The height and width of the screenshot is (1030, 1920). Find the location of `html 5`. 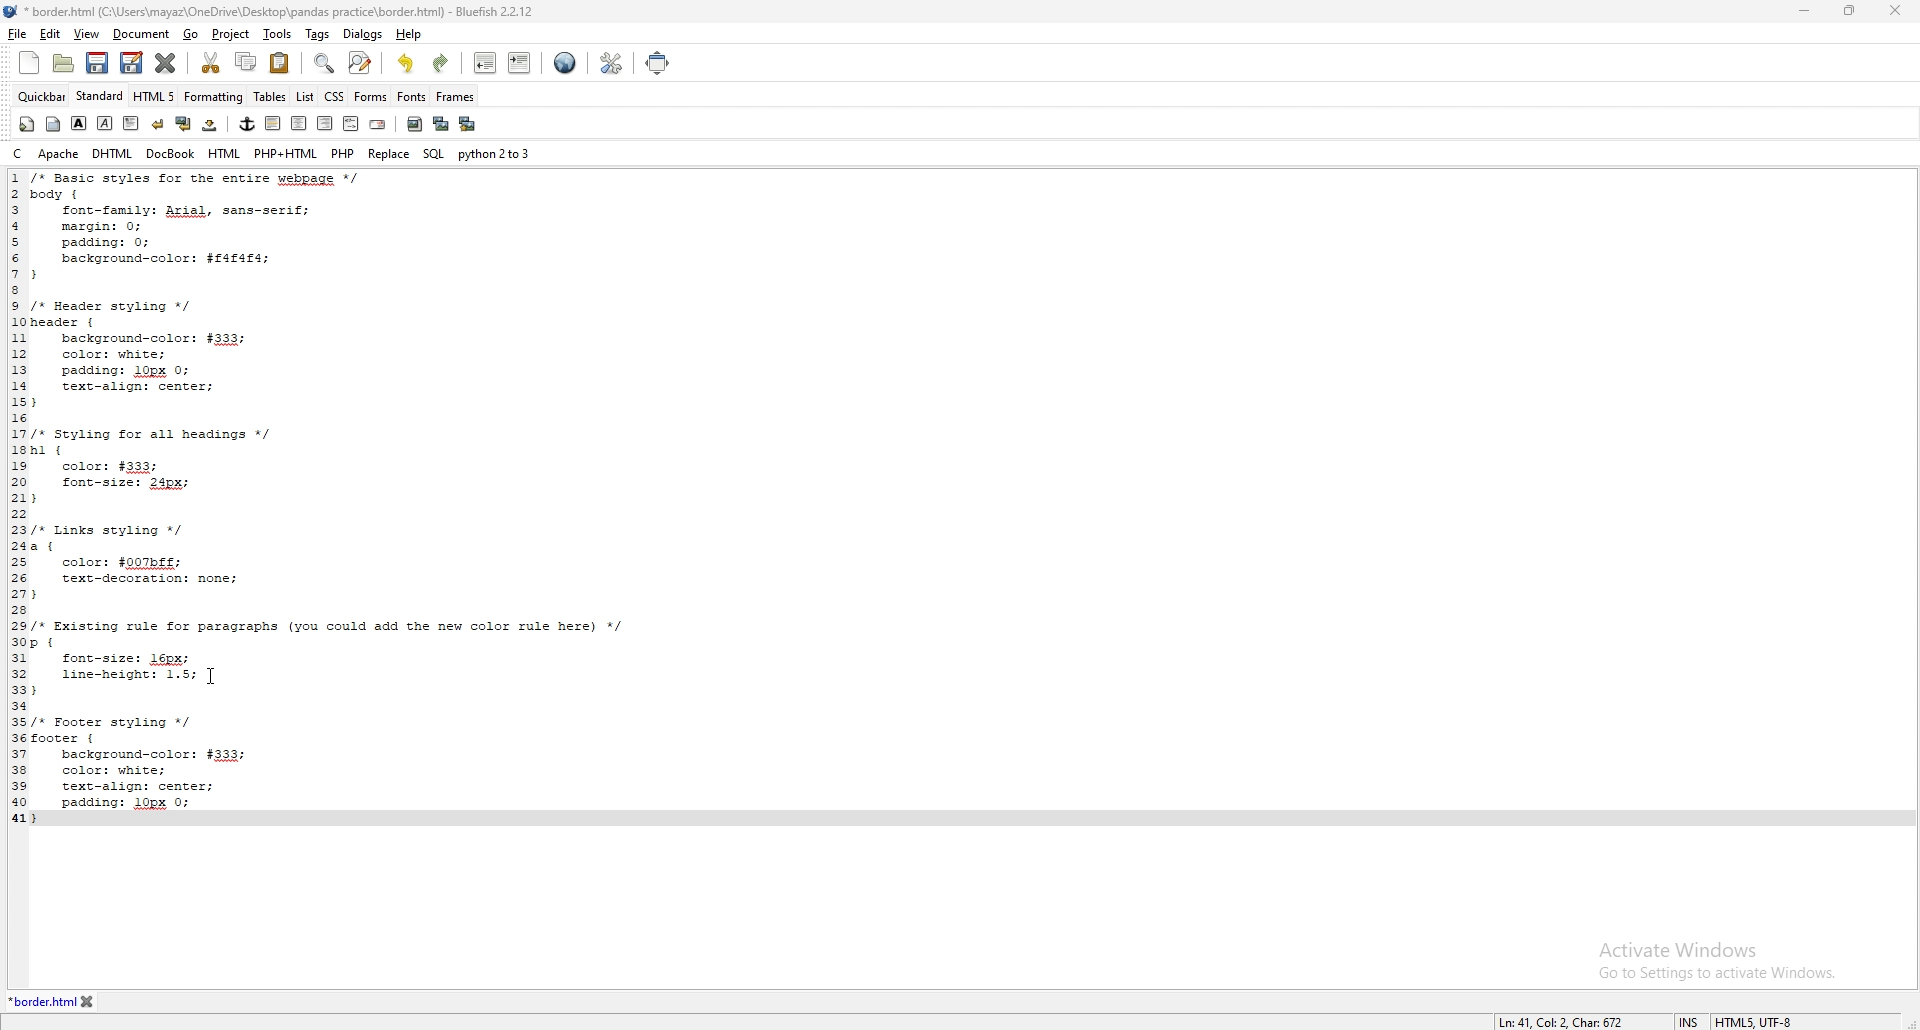

html 5 is located at coordinates (155, 96).